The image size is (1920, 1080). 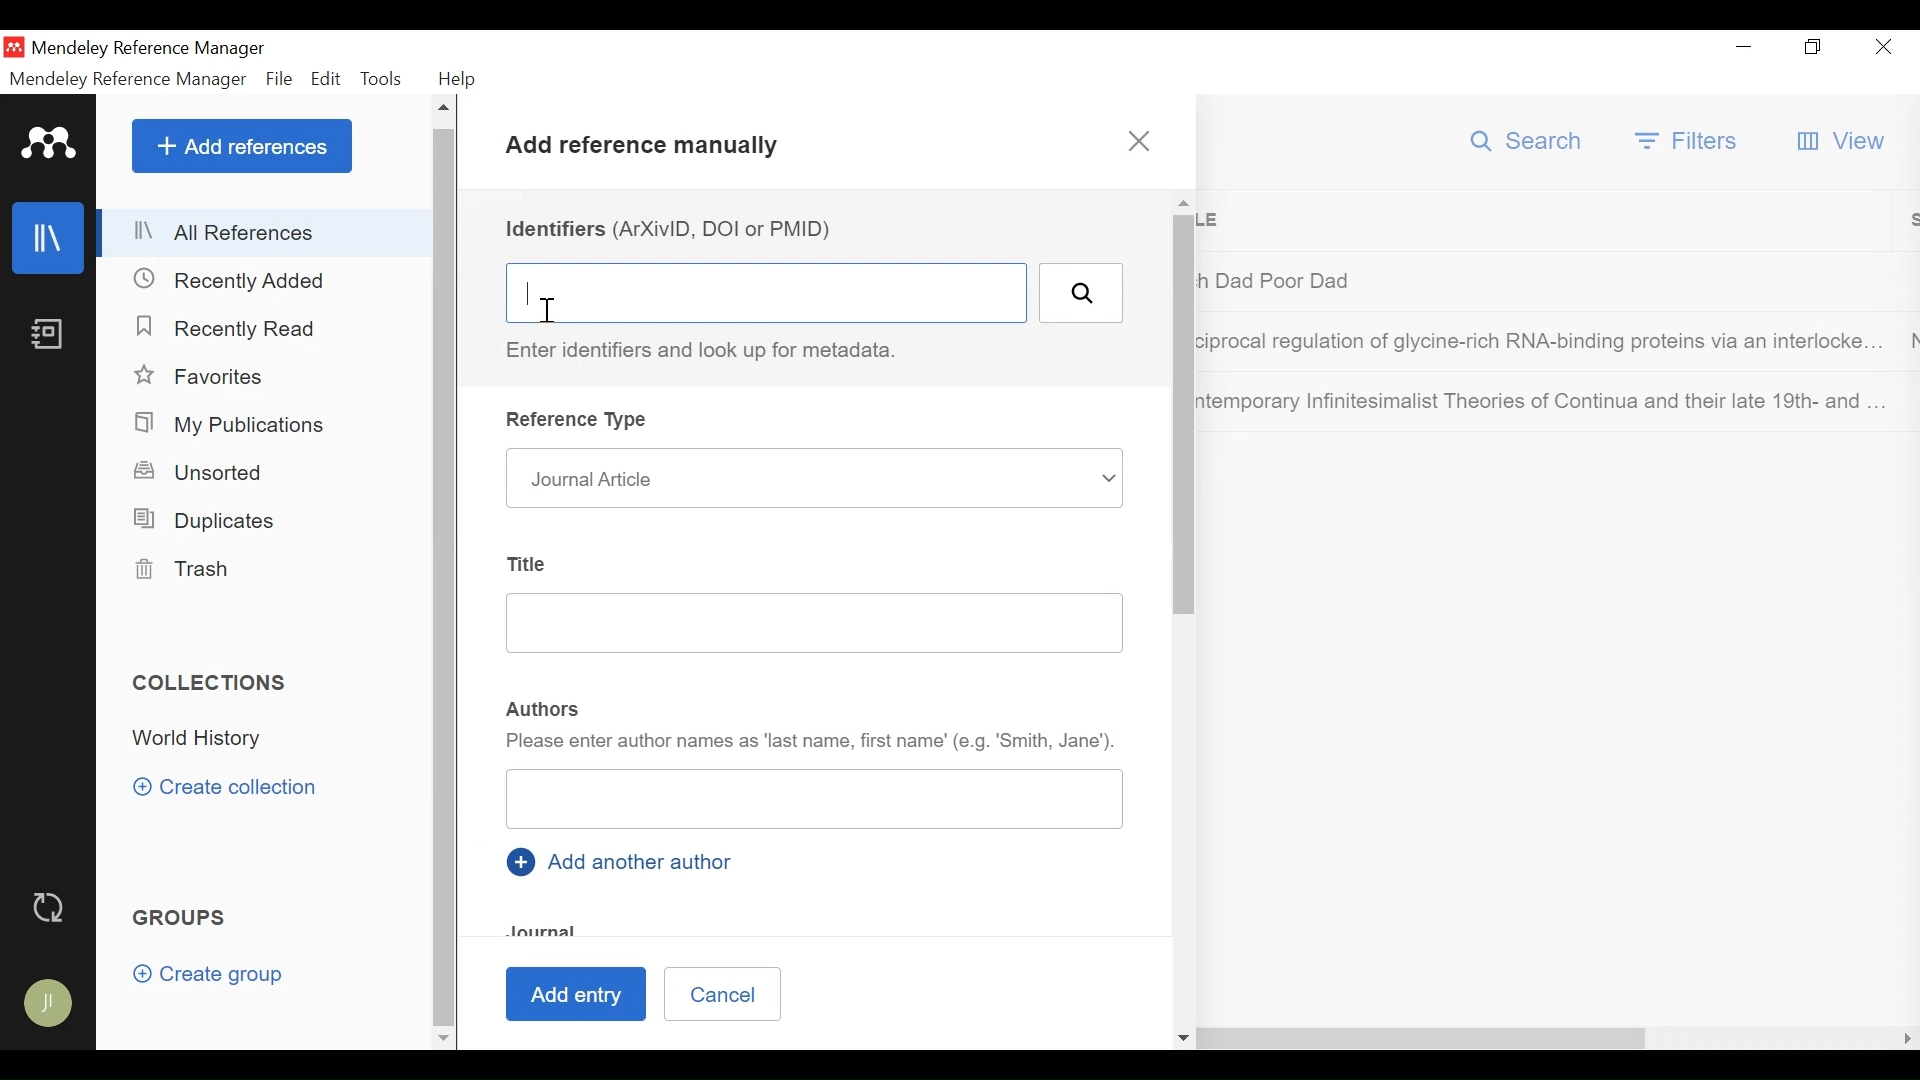 I want to click on Library, so click(x=50, y=237).